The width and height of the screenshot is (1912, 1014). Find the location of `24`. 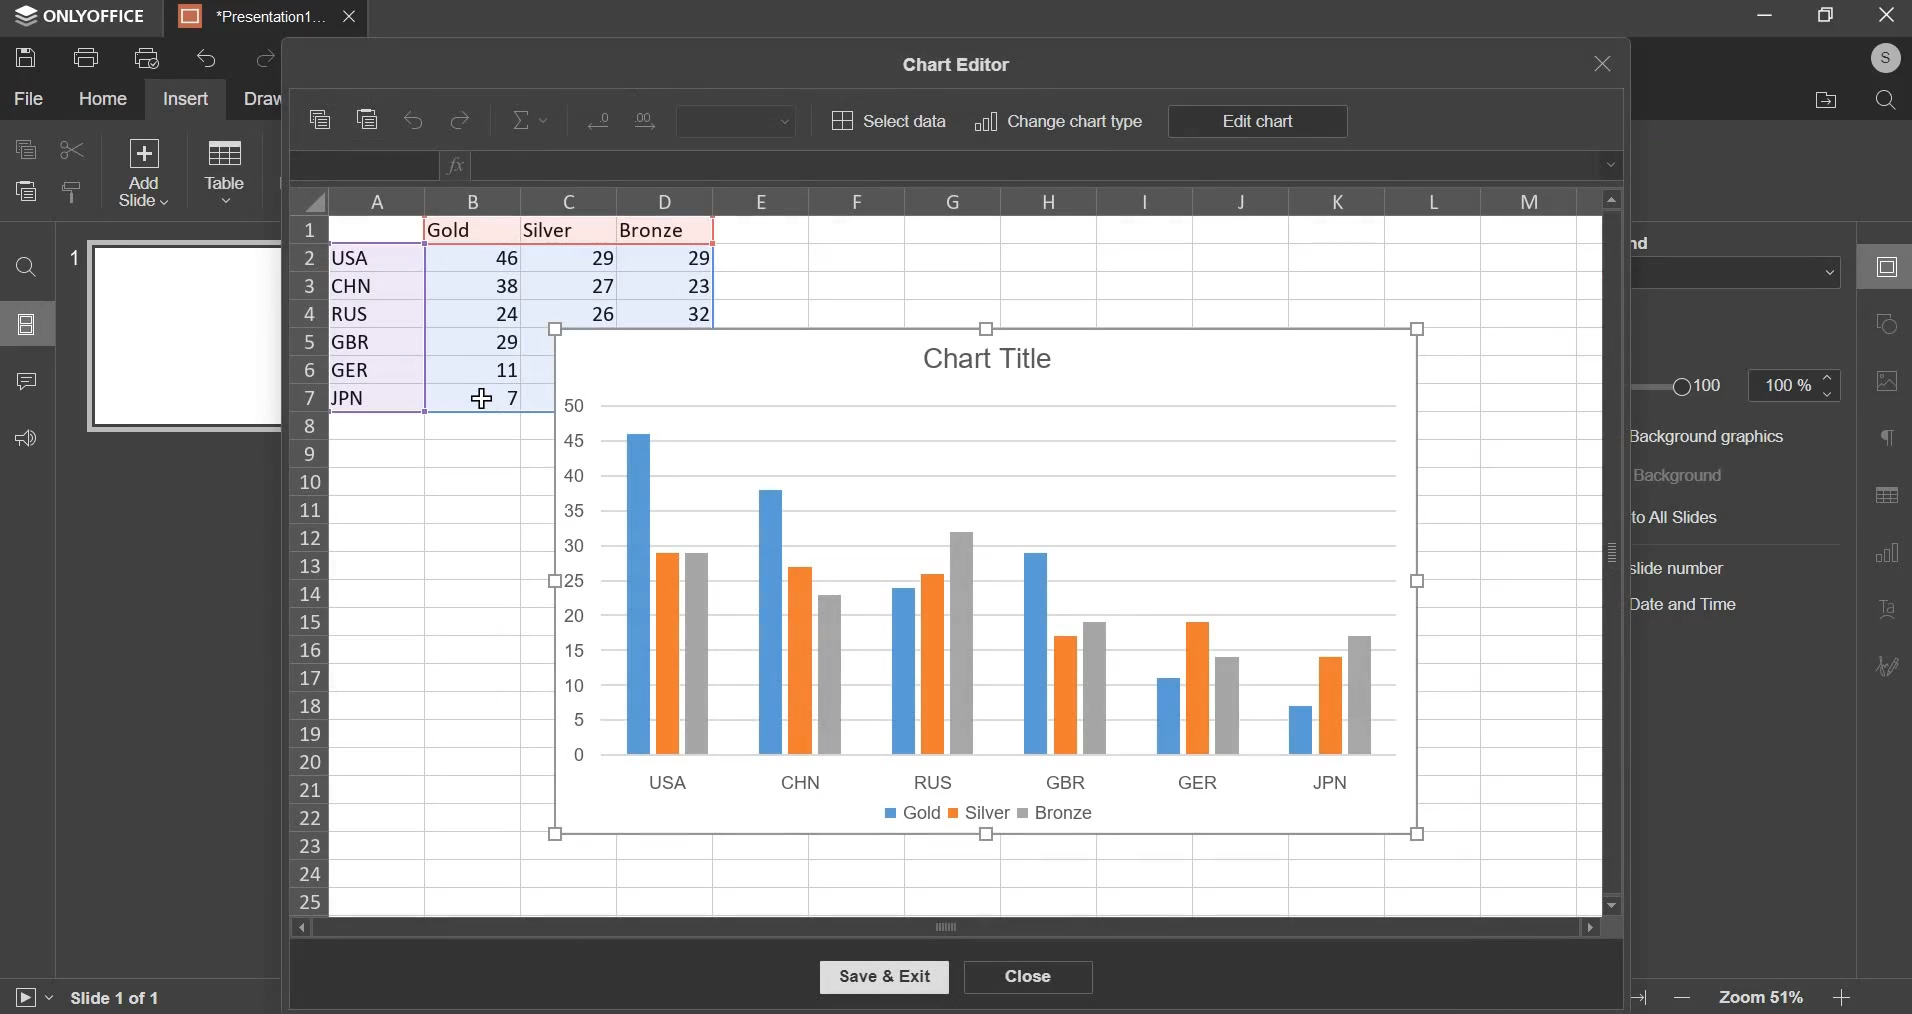

24 is located at coordinates (476, 313).